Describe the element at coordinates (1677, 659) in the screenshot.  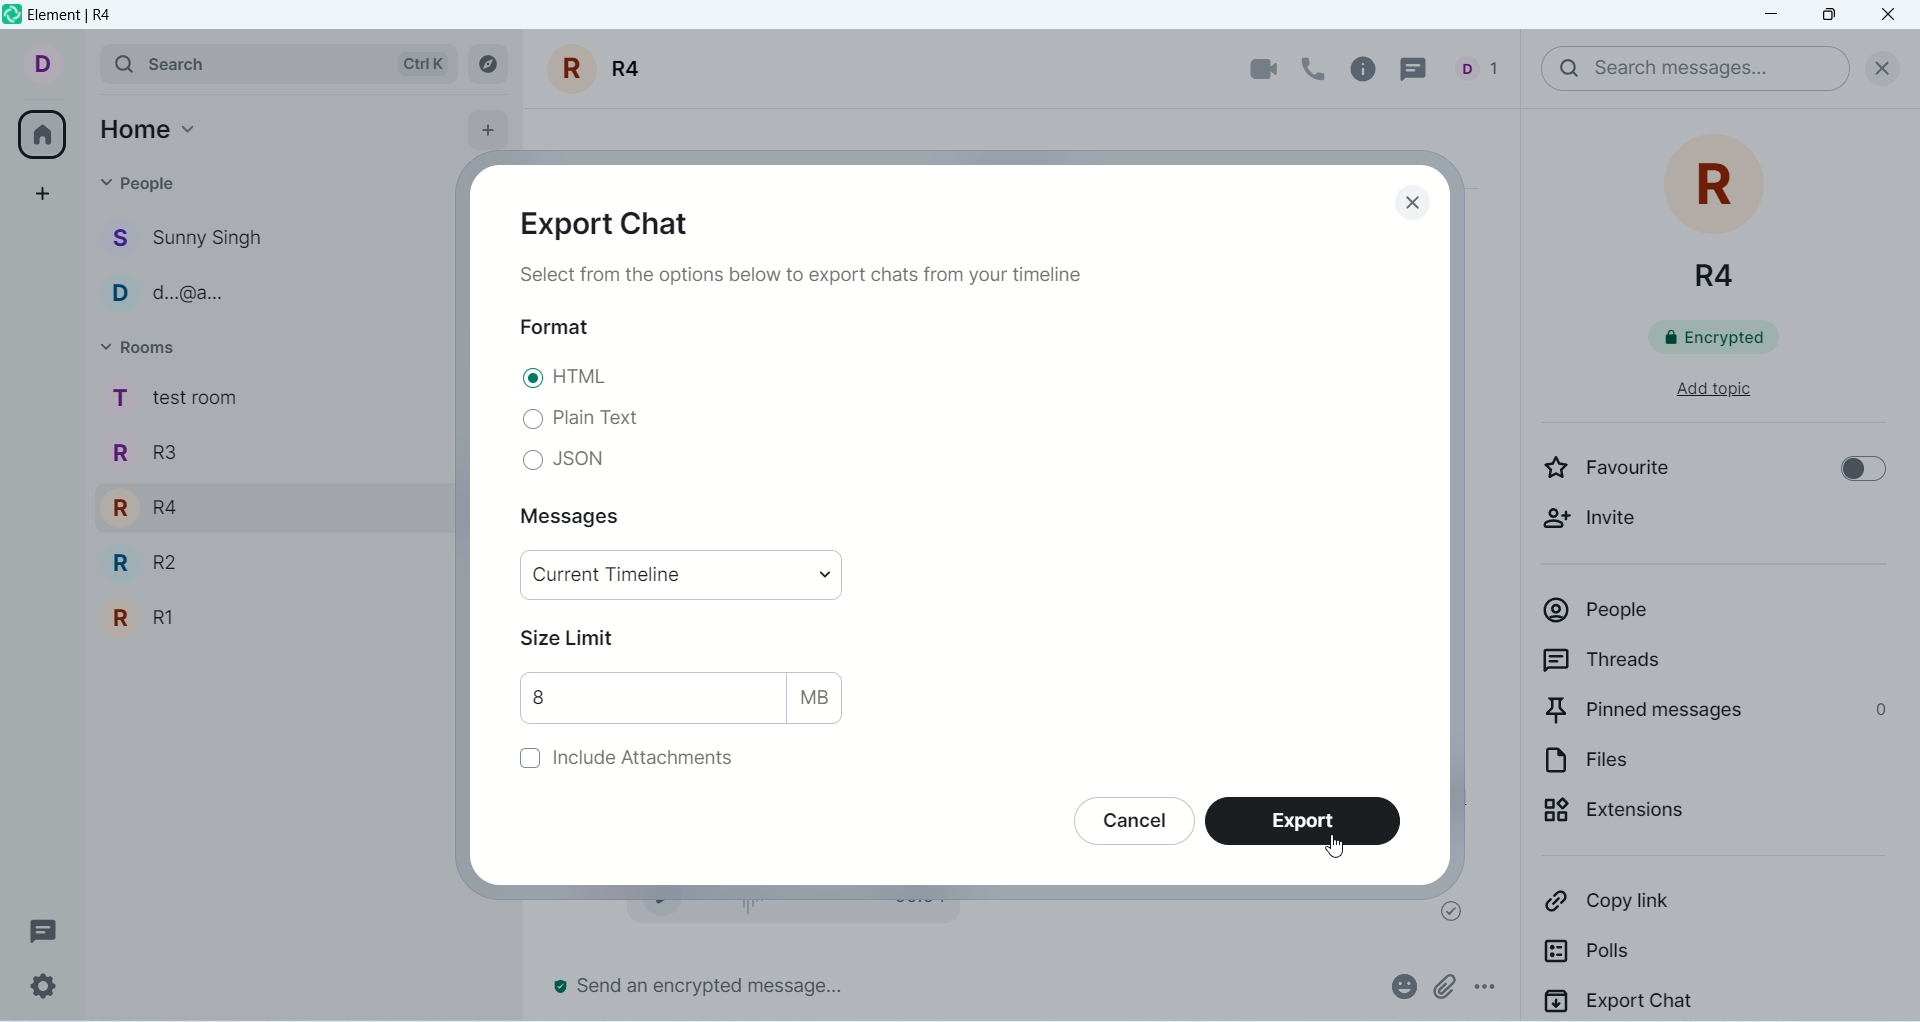
I see `threads` at that location.